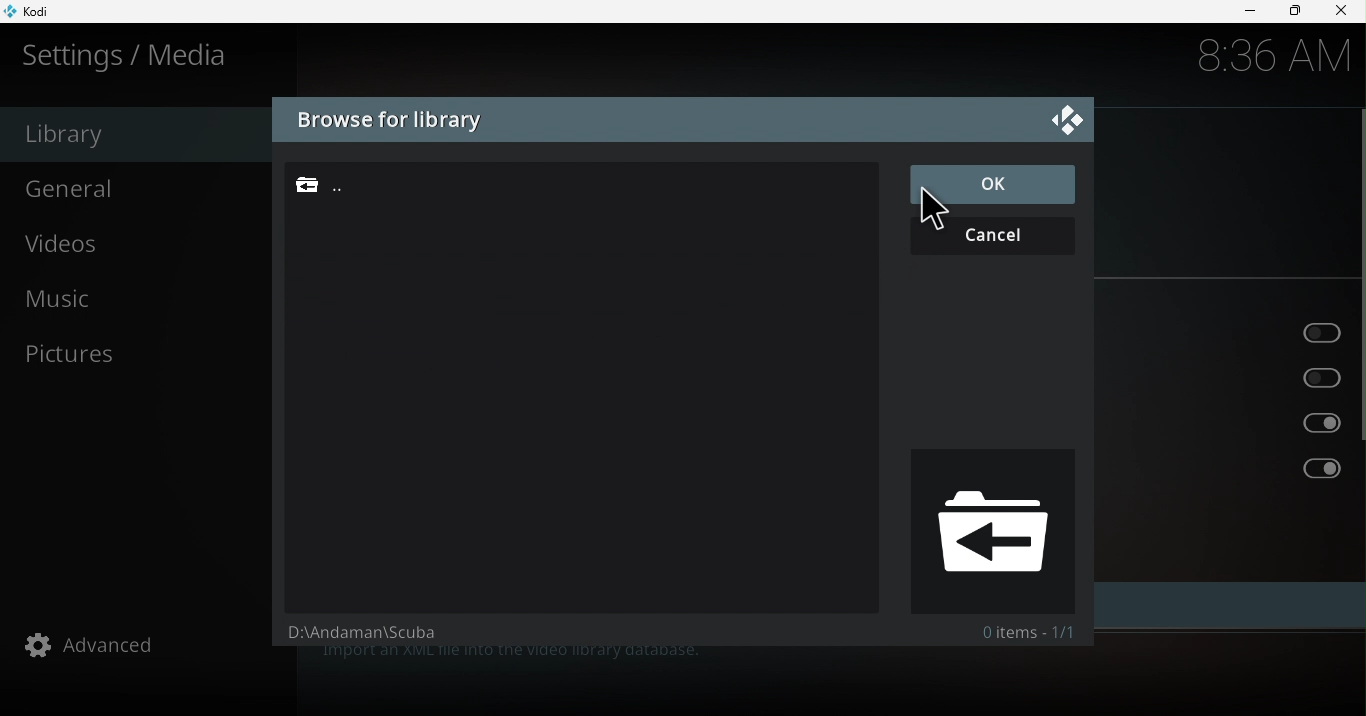  What do you see at coordinates (130, 55) in the screenshot?
I see `Settings/media` at bounding box center [130, 55].